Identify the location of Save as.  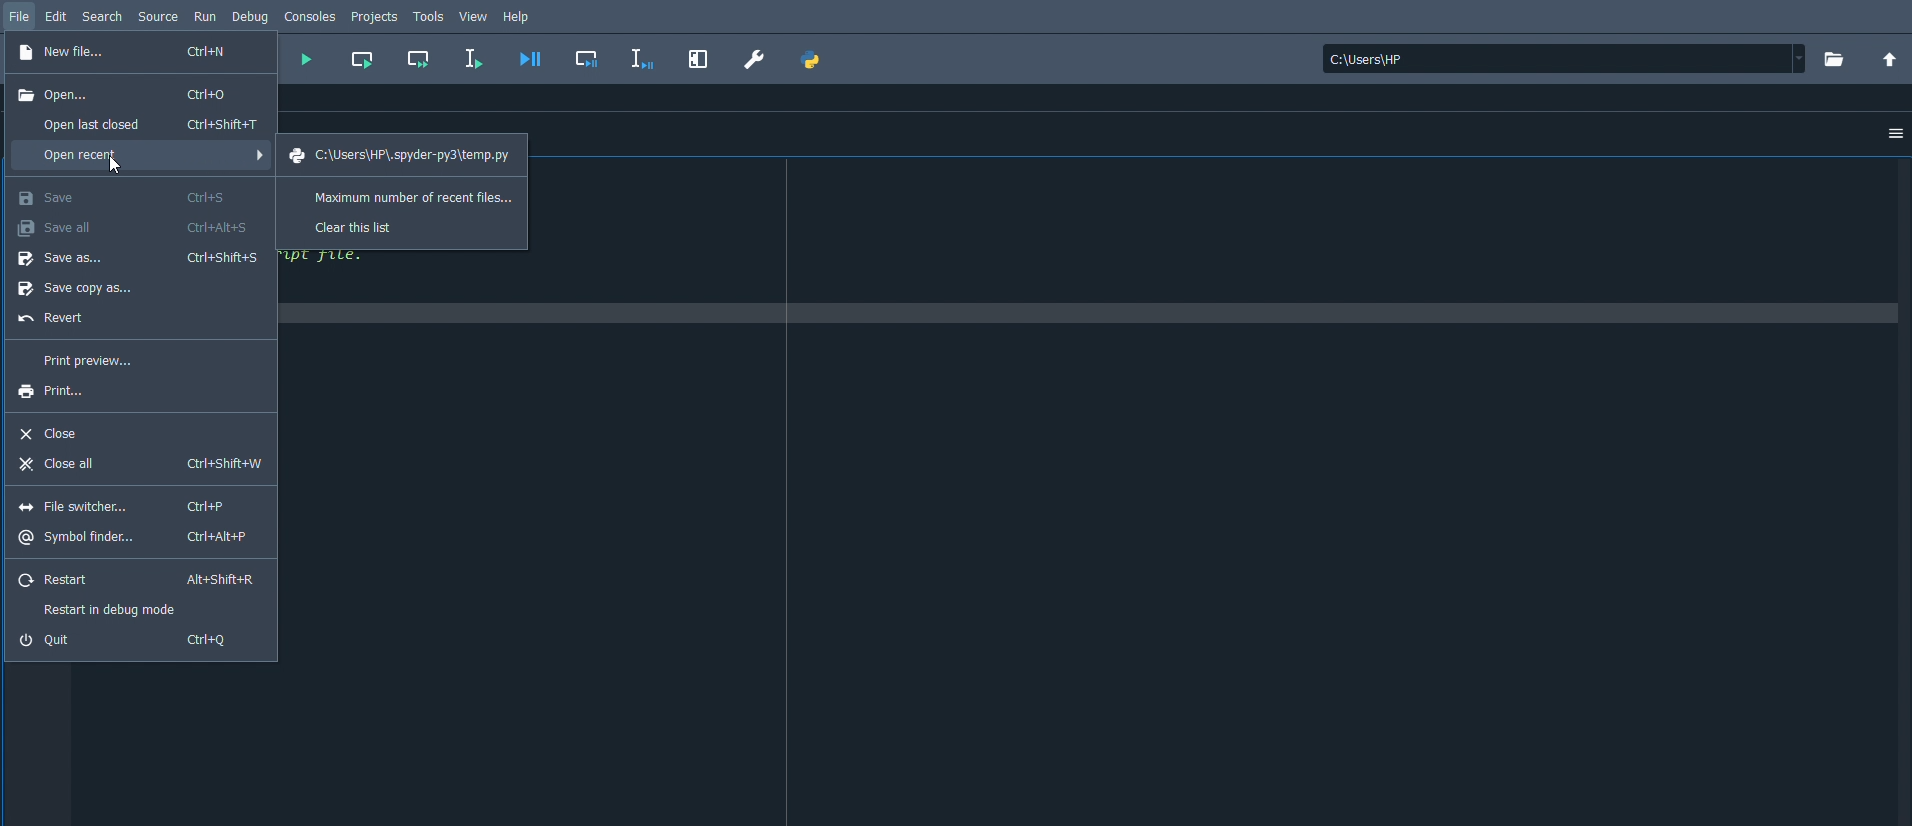
(140, 258).